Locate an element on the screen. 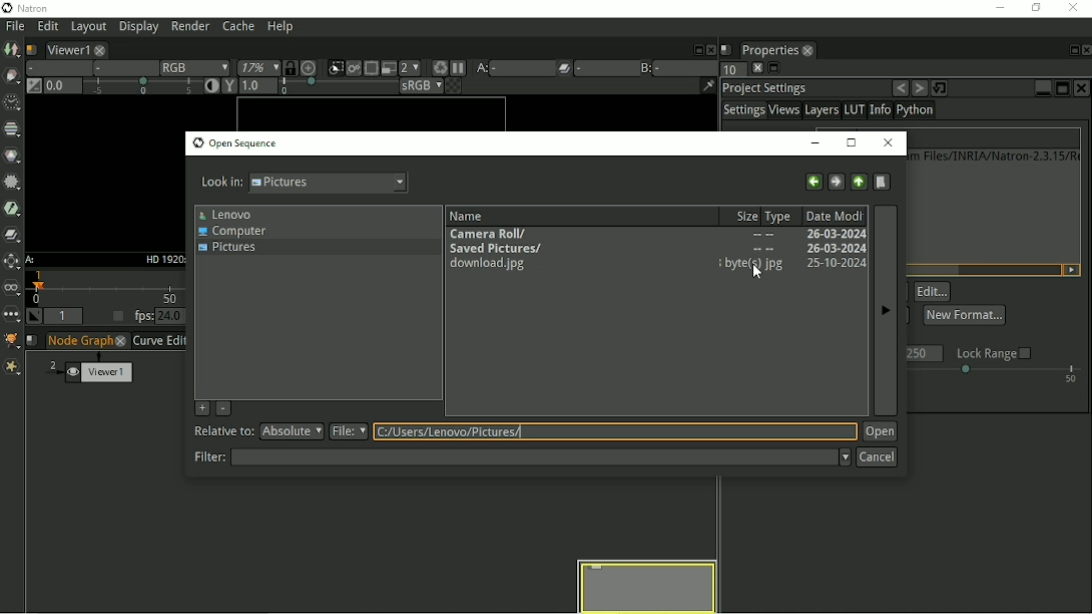 Image resolution: width=1092 pixels, height=614 pixels. Script name is located at coordinates (726, 48).